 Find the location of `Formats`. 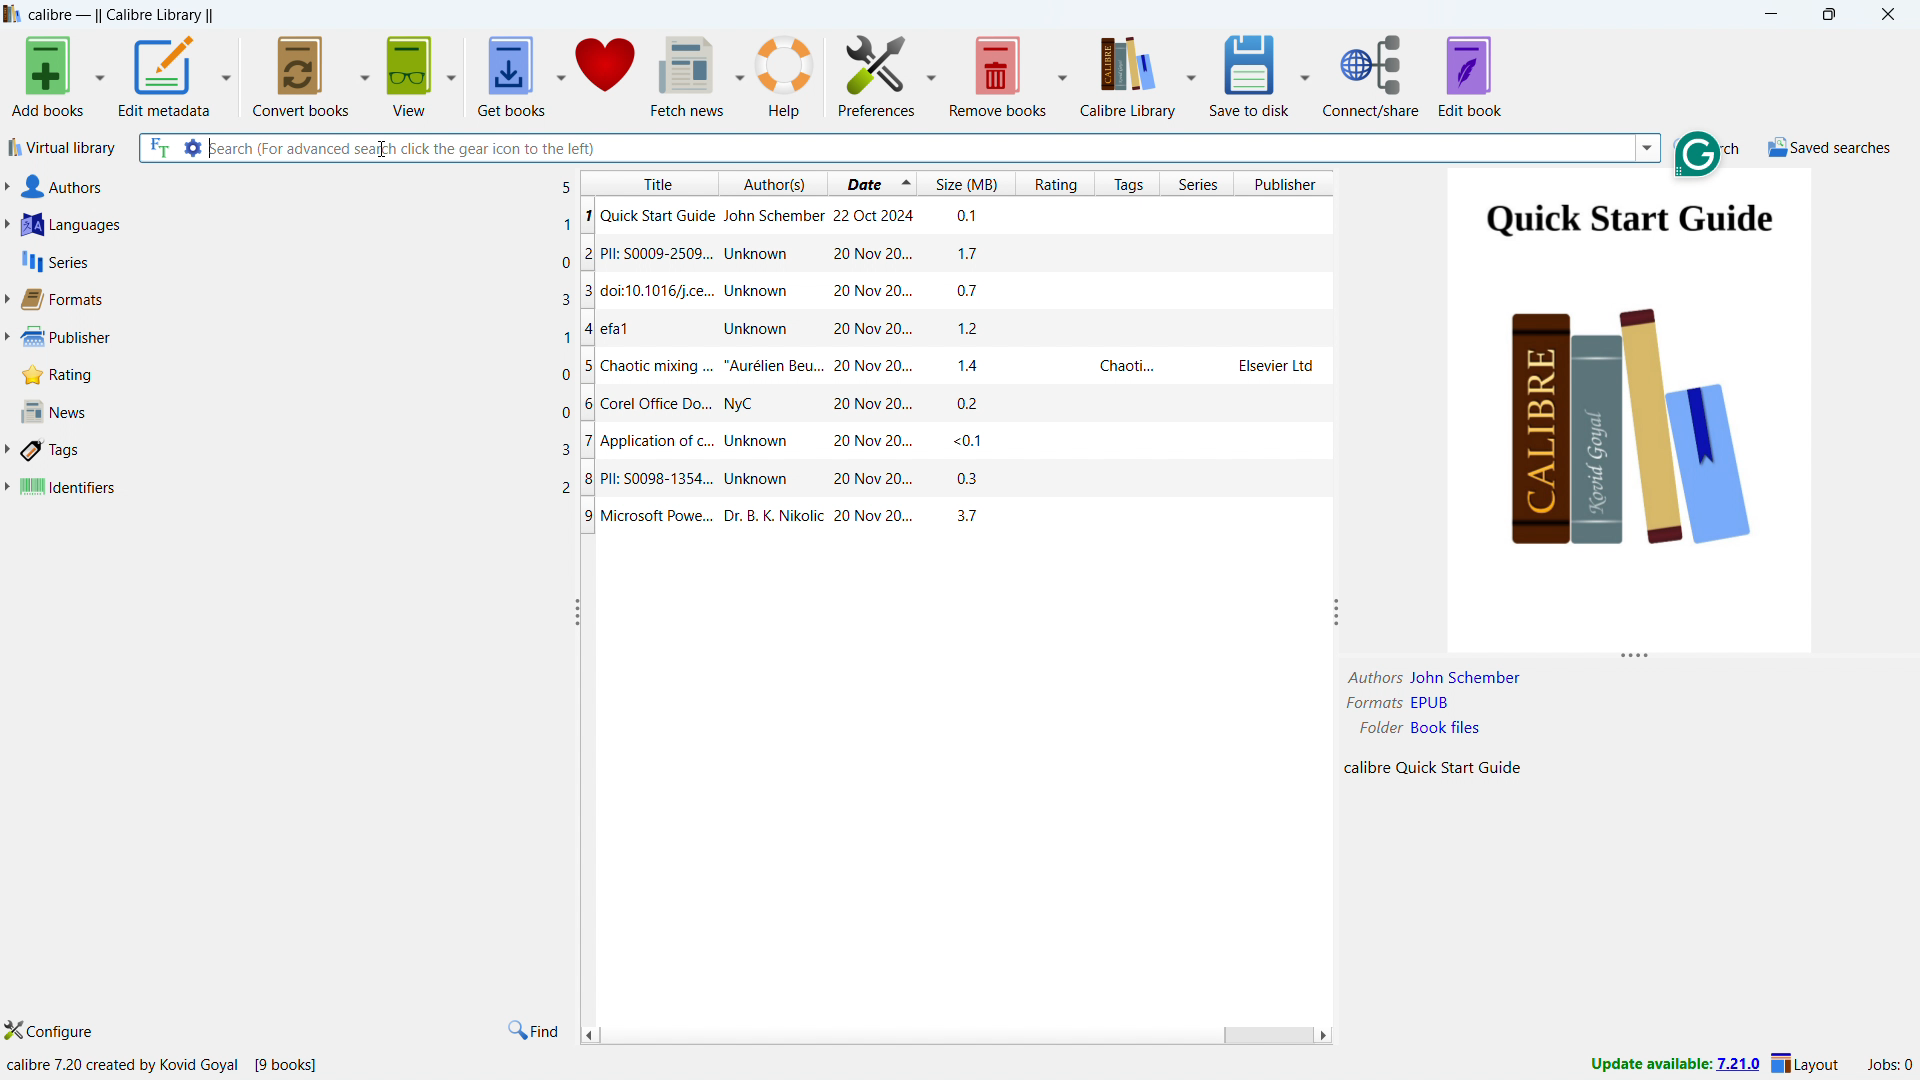

Formats is located at coordinates (1369, 705).